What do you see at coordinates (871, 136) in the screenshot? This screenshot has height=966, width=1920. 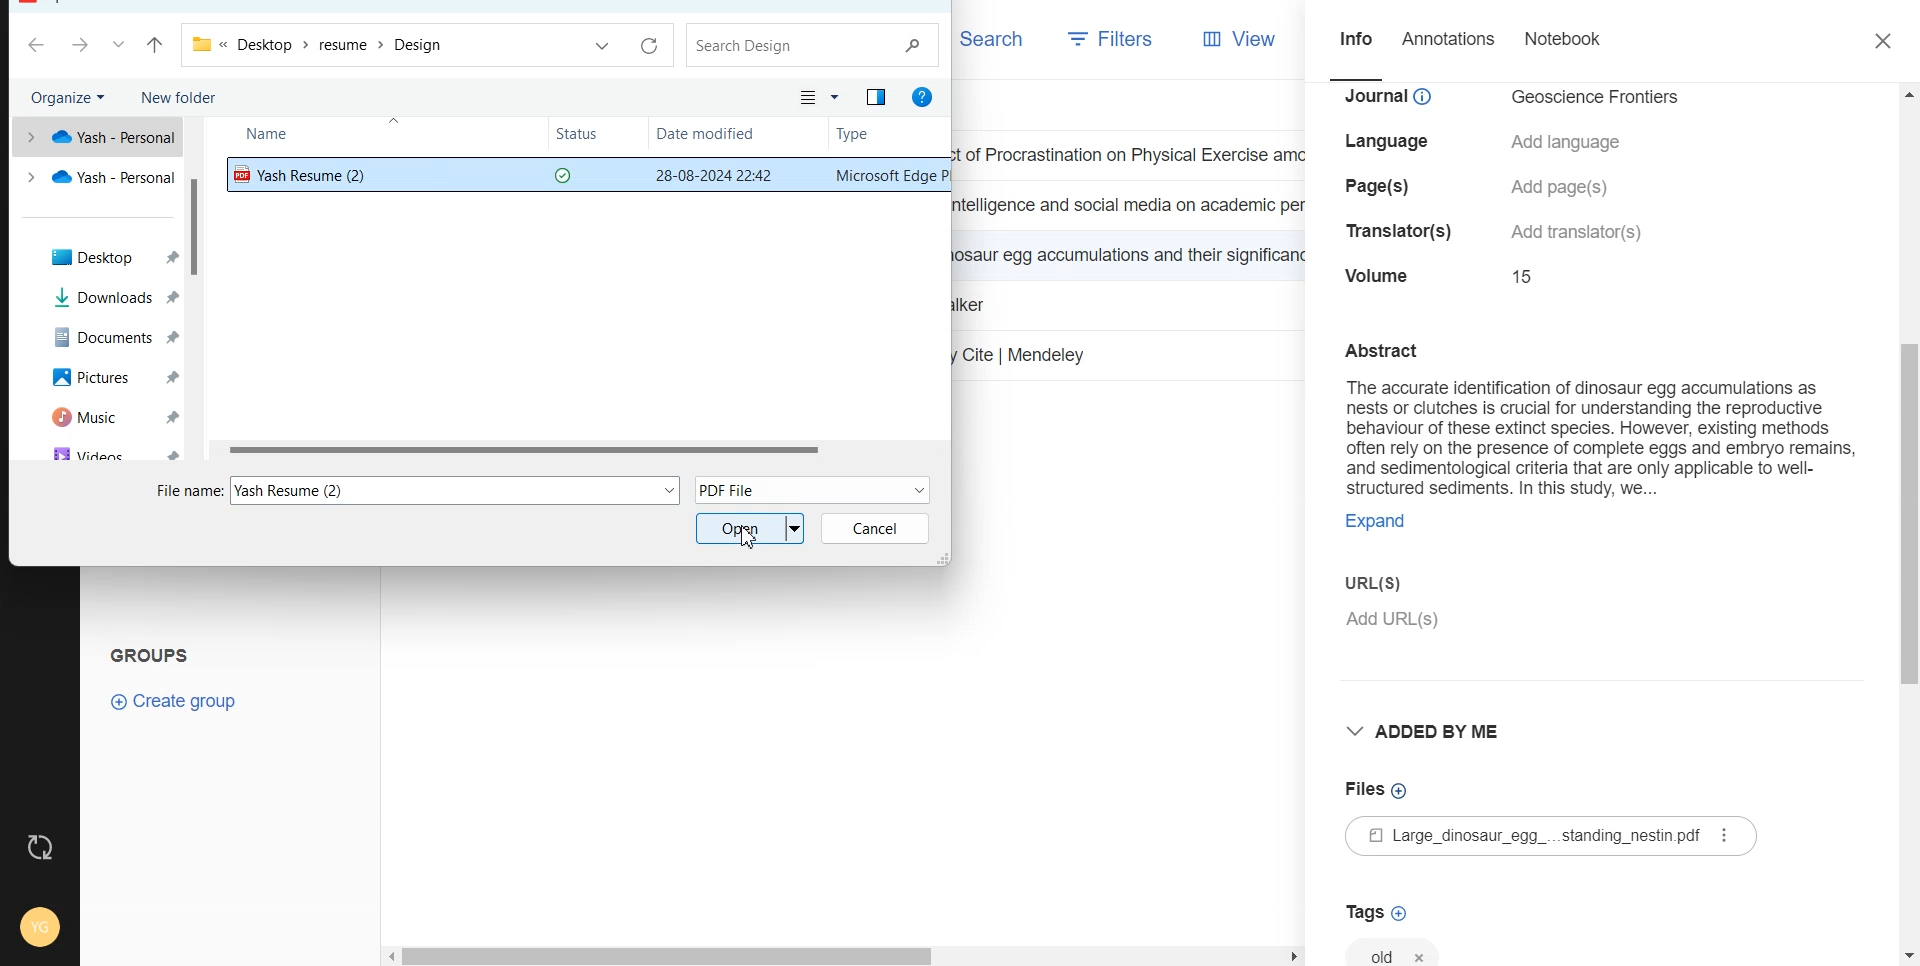 I see `Type` at bounding box center [871, 136].